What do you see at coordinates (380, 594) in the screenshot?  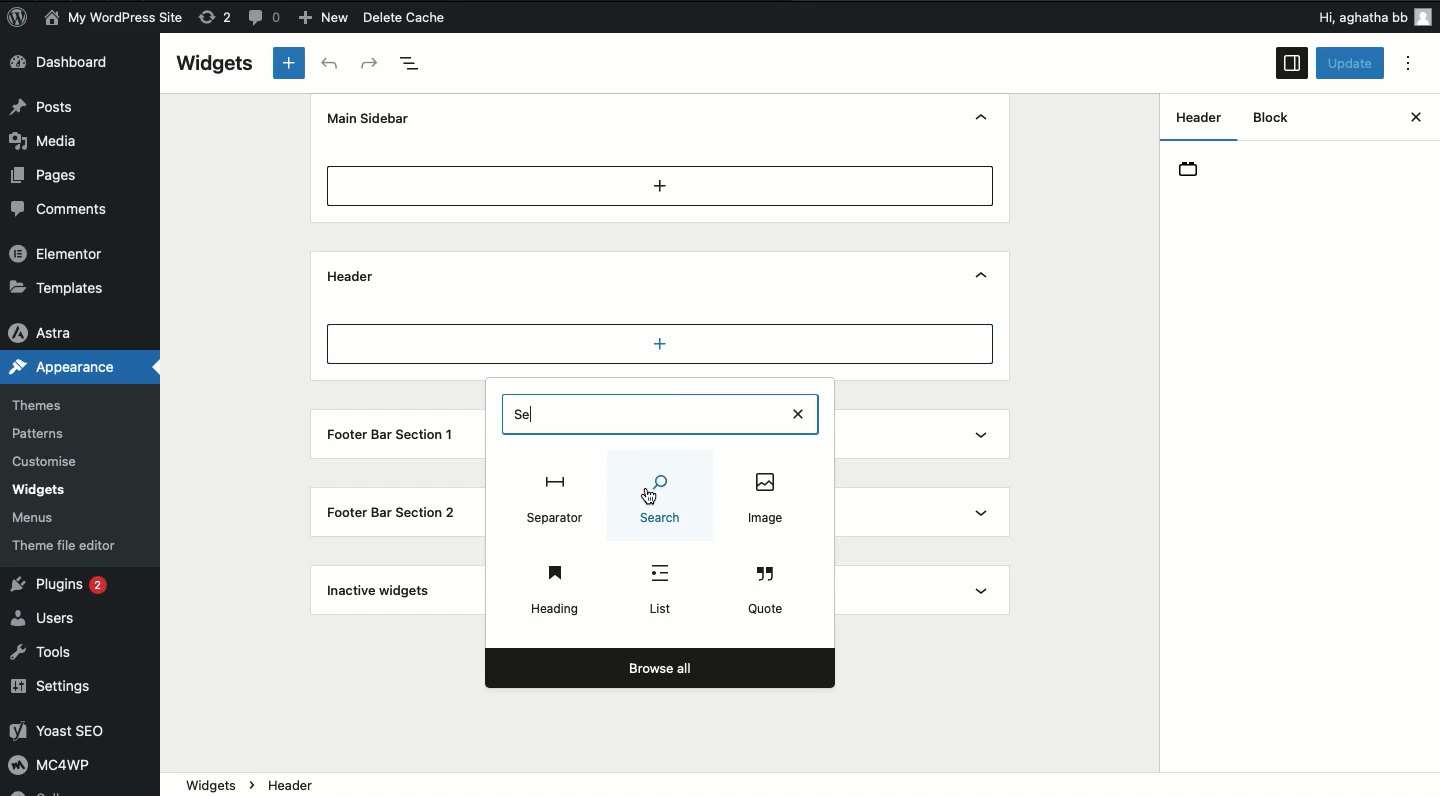 I see `Inactive widgets` at bounding box center [380, 594].